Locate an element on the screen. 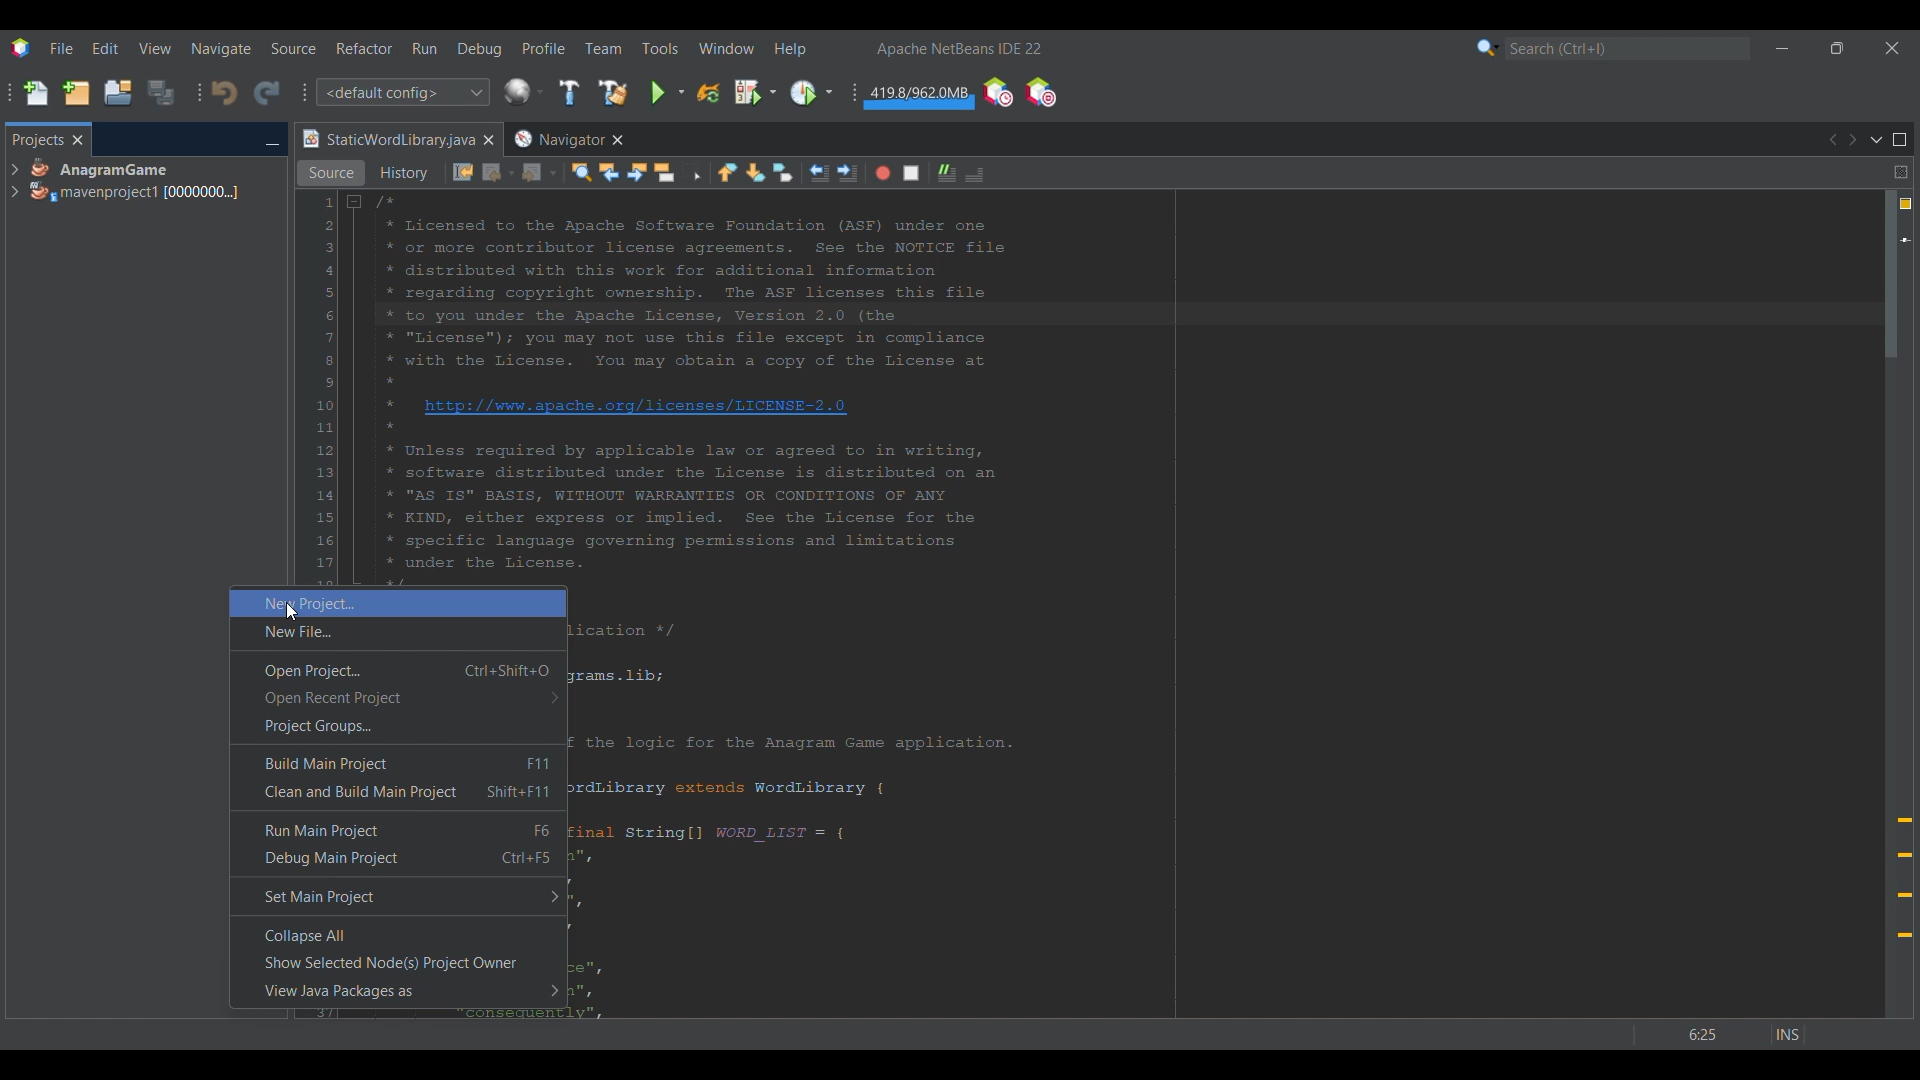 The width and height of the screenshot is (1920, 1080). Projects, current tab highlighted is located at coordinates (37, 138).